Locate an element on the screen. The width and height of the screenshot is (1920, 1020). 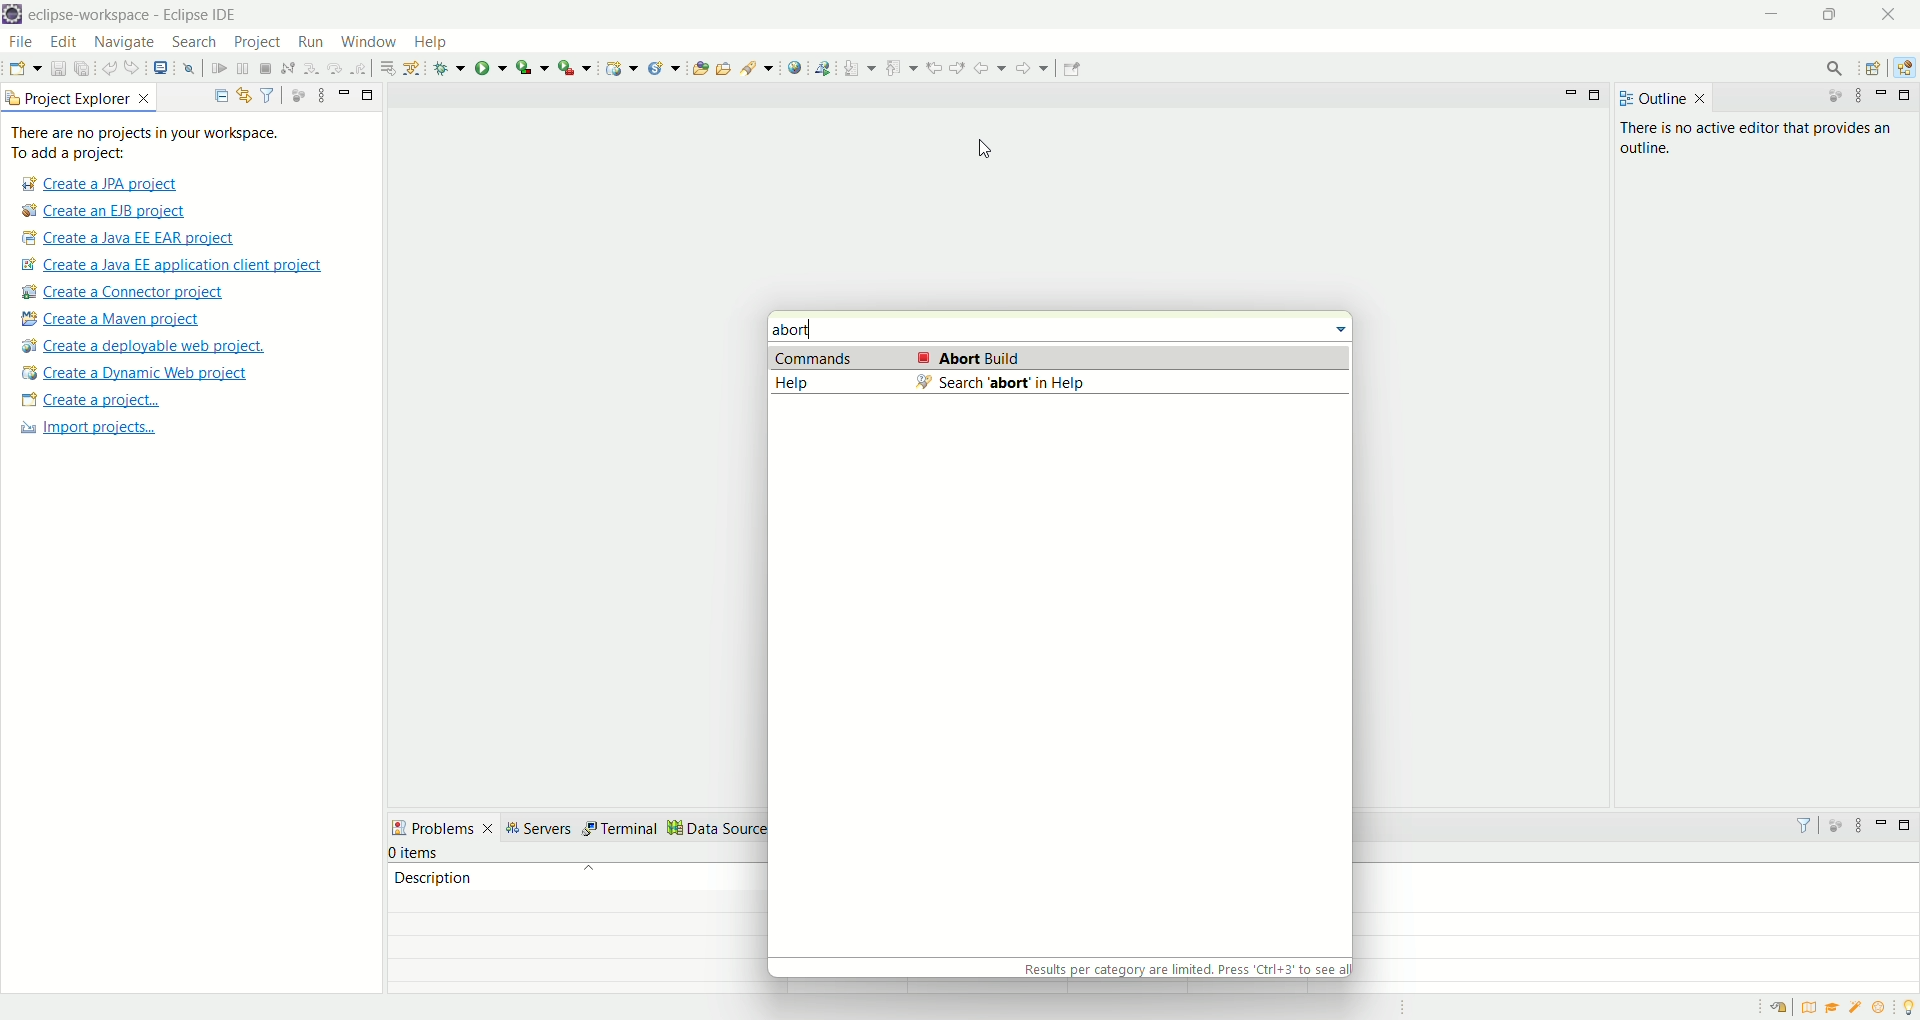
collapse all is located at coordinates (219, 95).